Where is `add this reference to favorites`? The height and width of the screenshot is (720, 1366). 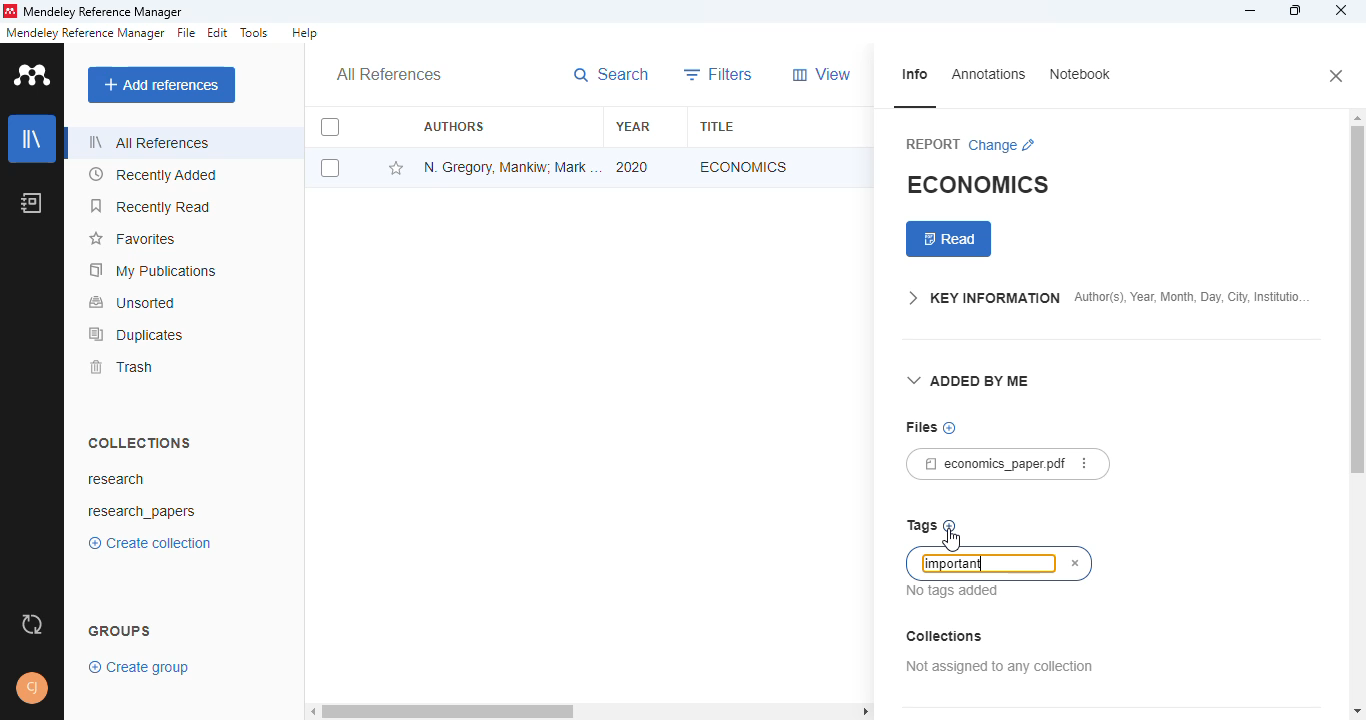 add this reference to favorites is located at coordinates (396, 168).